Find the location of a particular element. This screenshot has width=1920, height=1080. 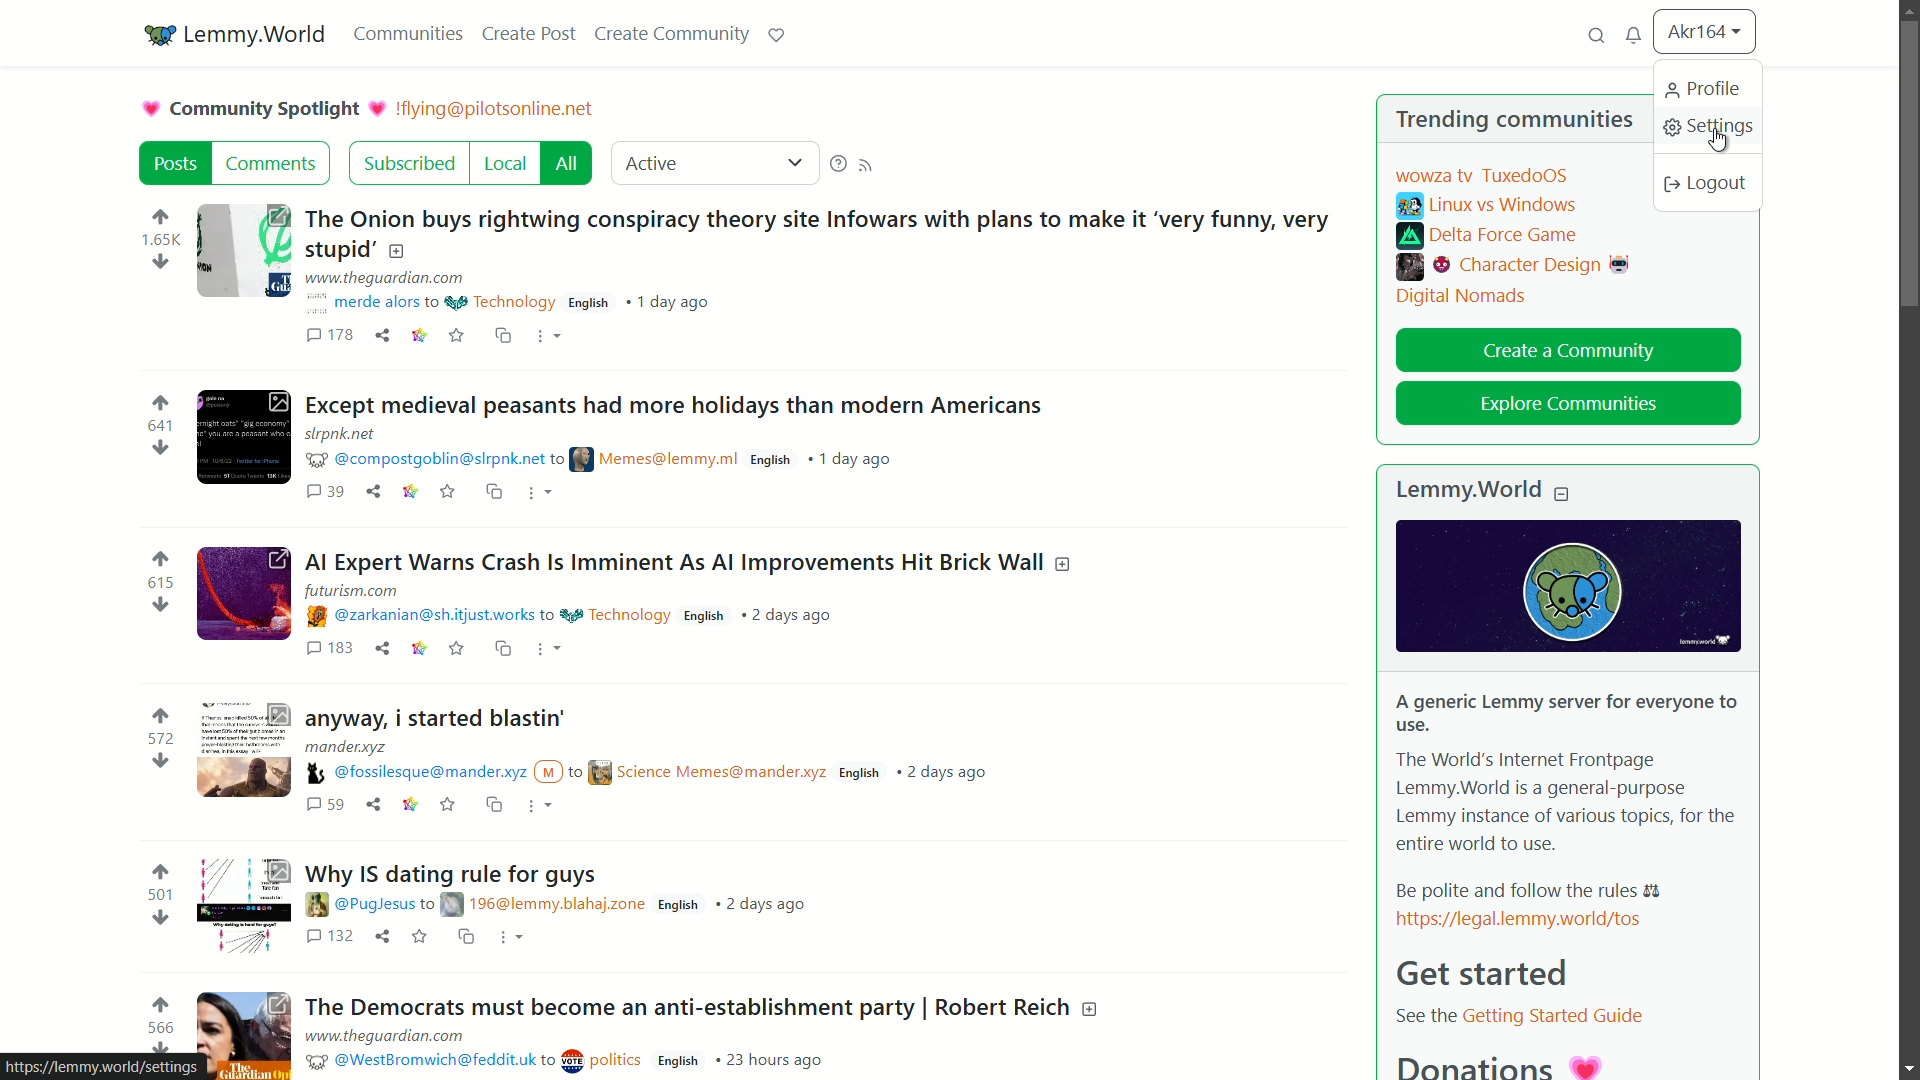

communities is located at coordinates (406, 34).